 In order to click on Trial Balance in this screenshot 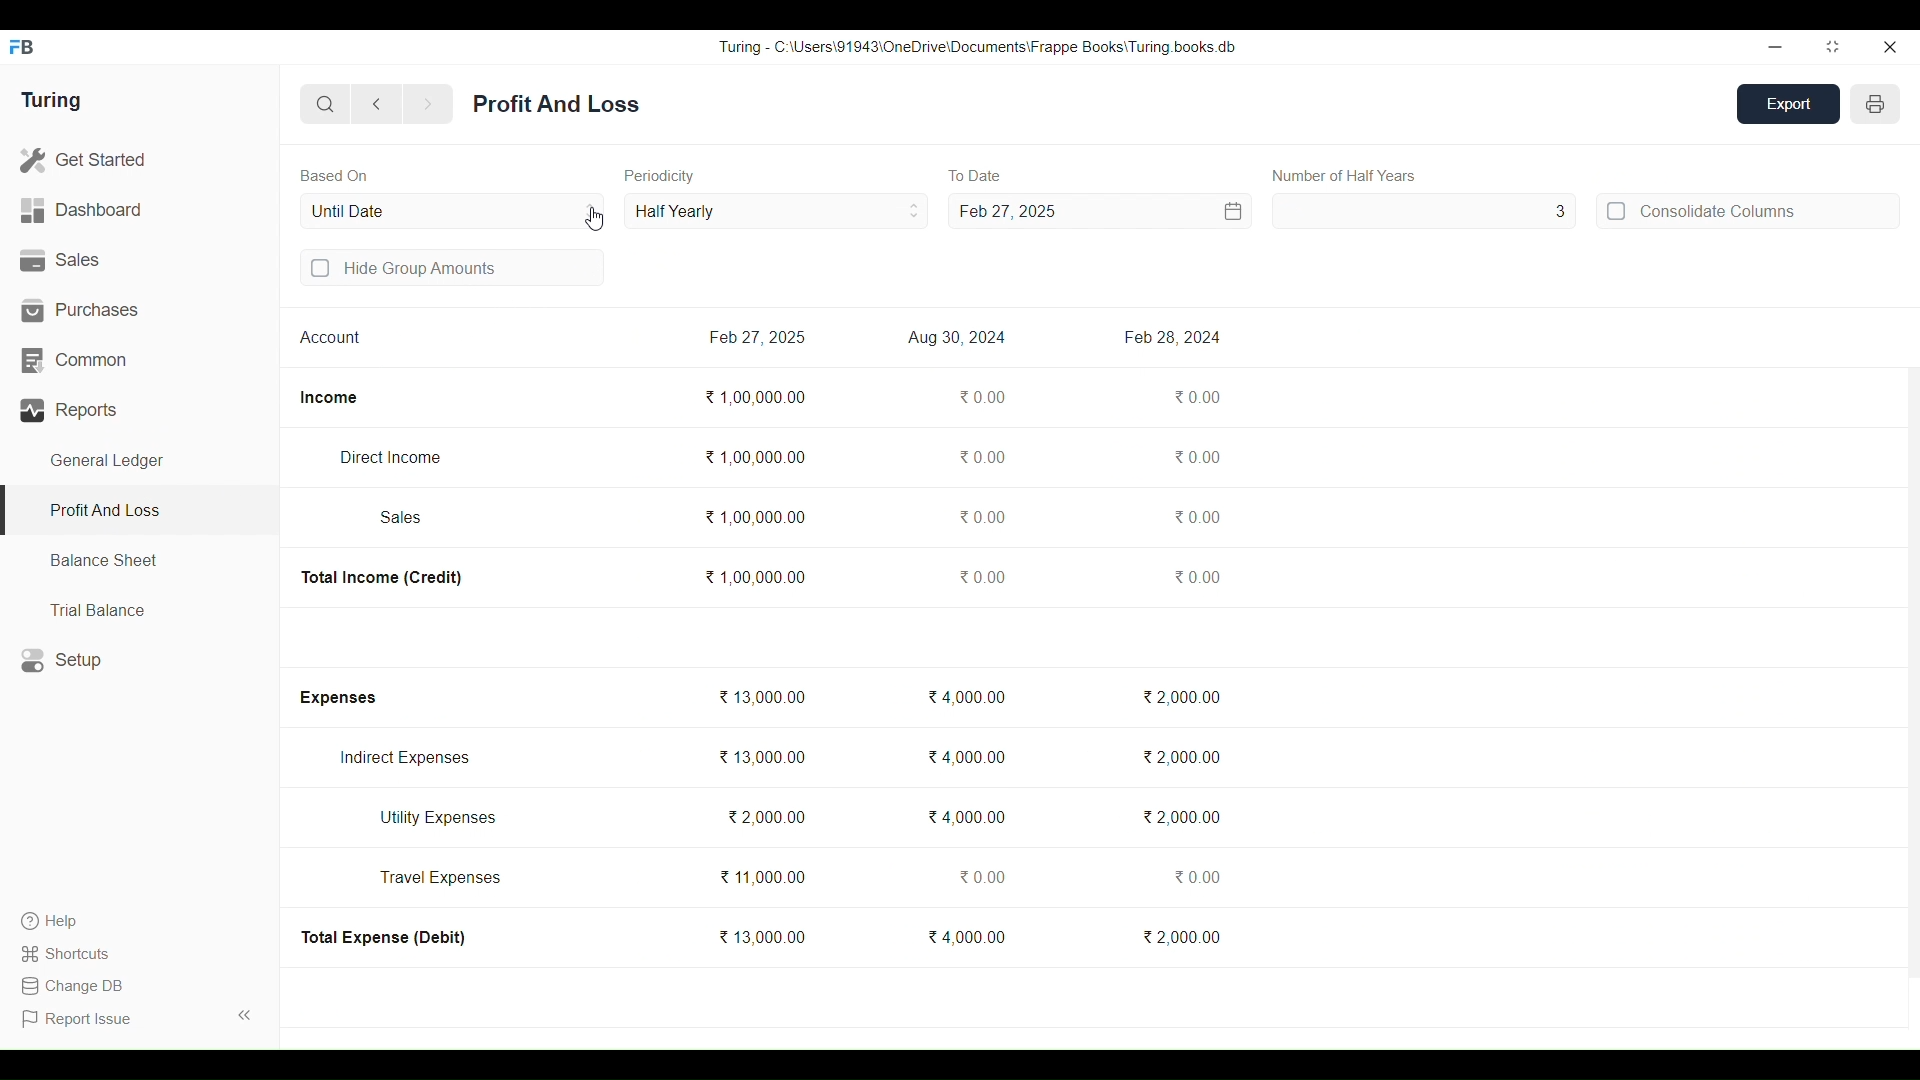, I will do `click(140, 609)`.